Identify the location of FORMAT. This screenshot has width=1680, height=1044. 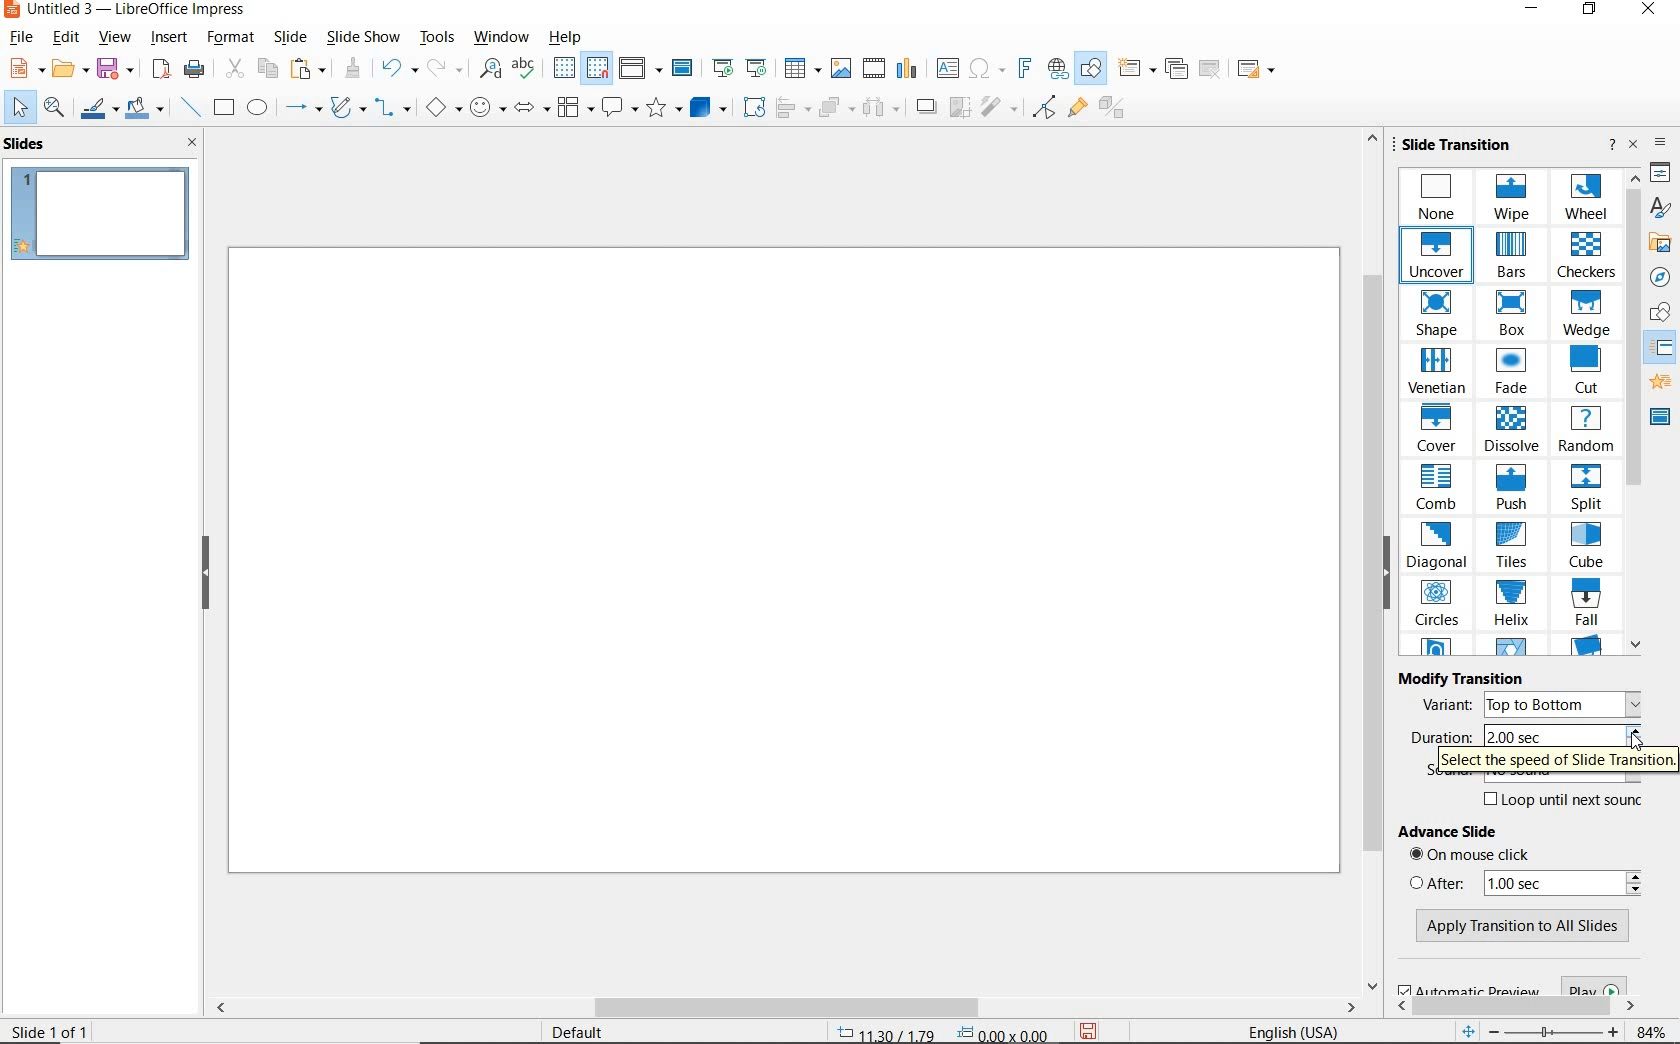
(233, 37).